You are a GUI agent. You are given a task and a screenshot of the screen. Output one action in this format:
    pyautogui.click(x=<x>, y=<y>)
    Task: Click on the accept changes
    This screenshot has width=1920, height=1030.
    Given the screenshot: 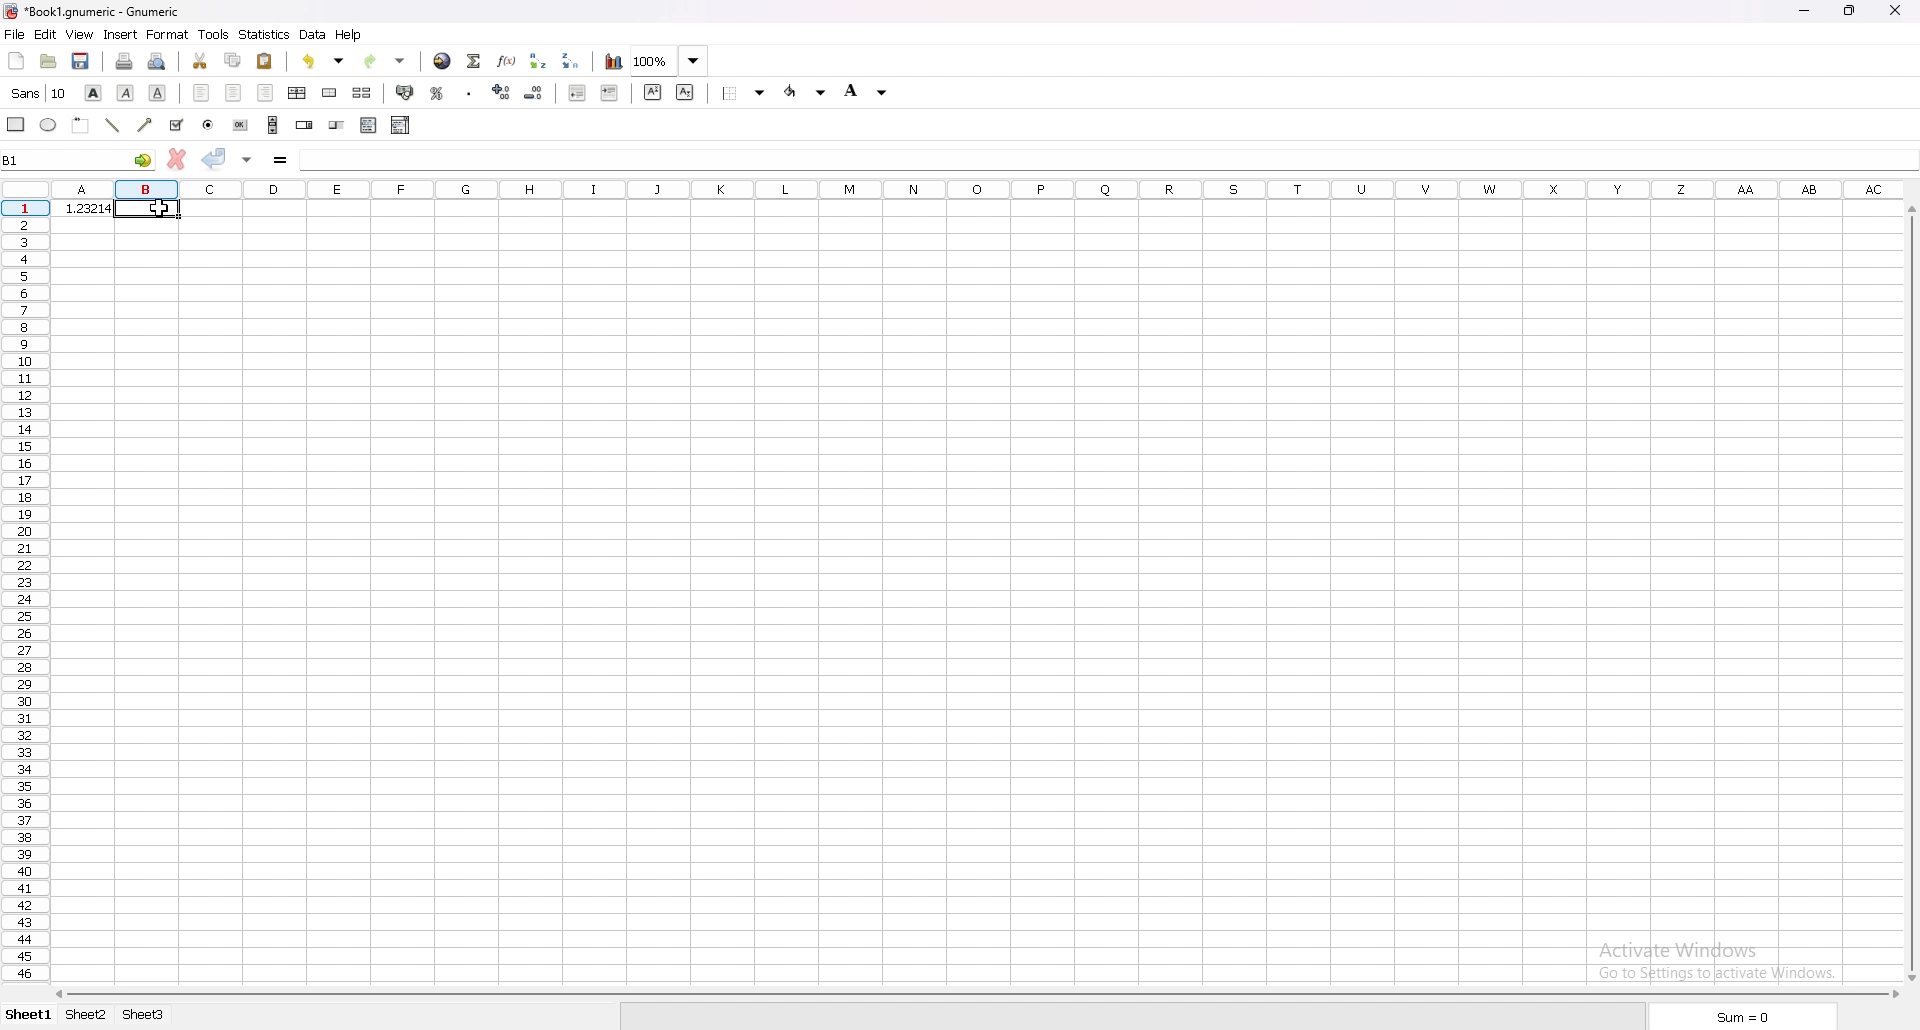 What is the action you would take?
    pyautogui.click(x=214, y=159)
    